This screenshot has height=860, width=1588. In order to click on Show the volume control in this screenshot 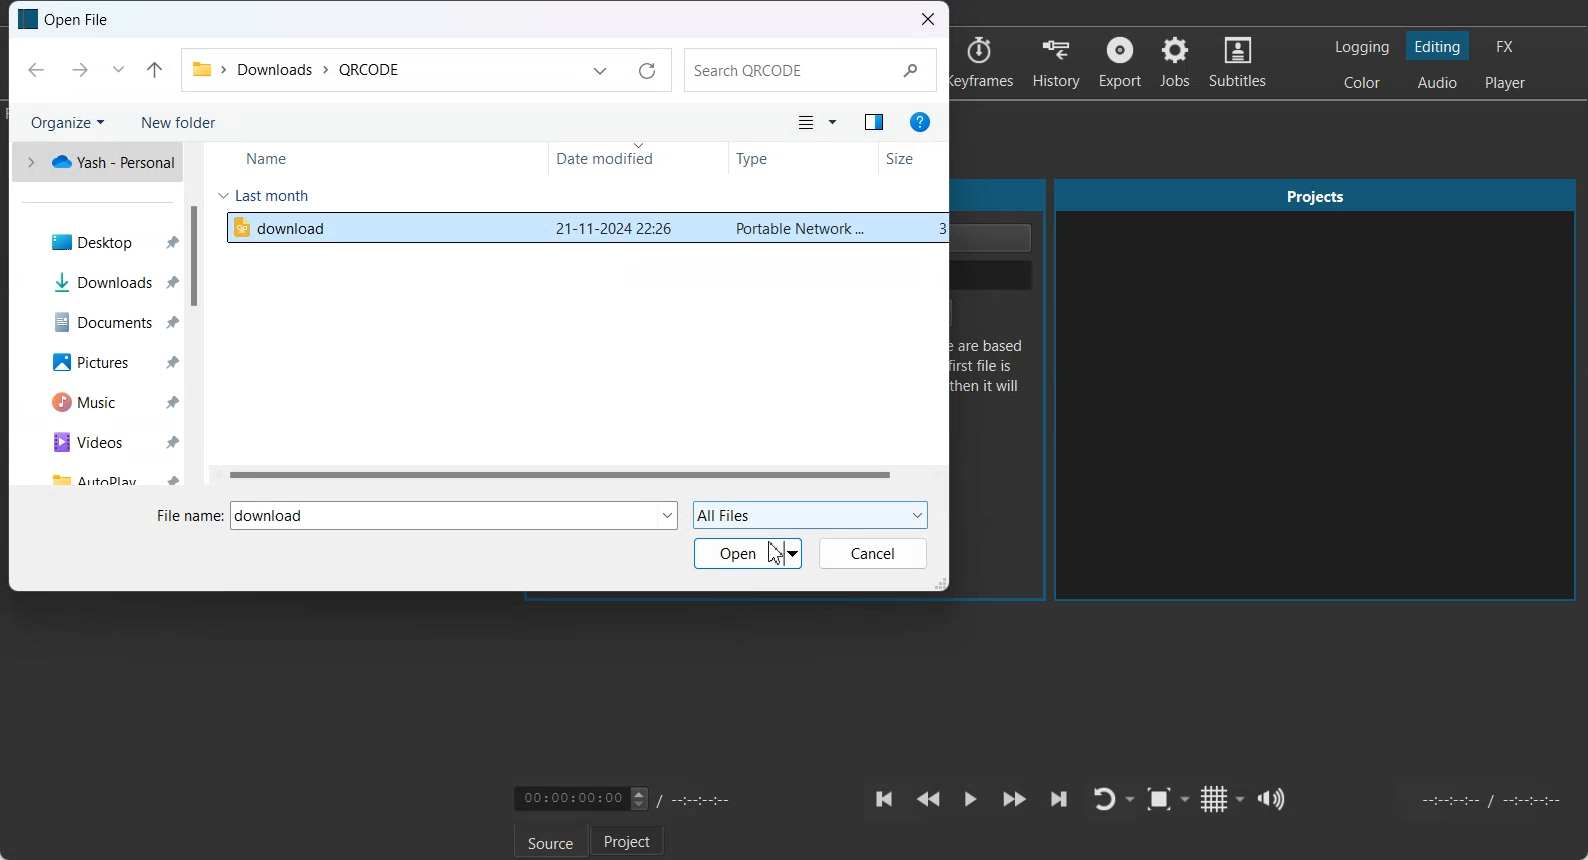, I will do `click(1272, 799)`.